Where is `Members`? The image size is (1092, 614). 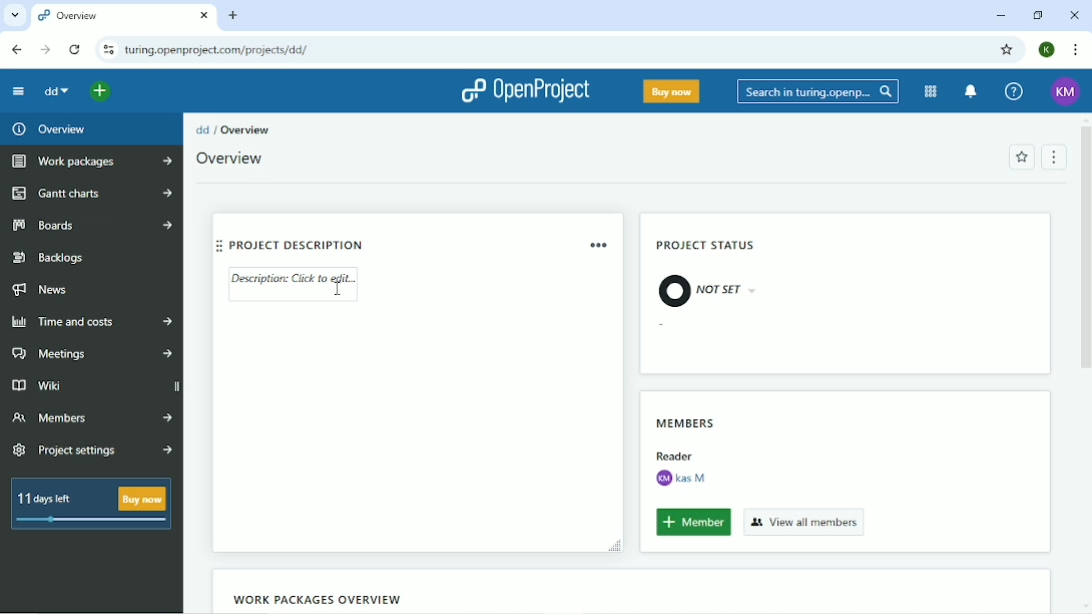 Members is located at coordinates (91, 417).